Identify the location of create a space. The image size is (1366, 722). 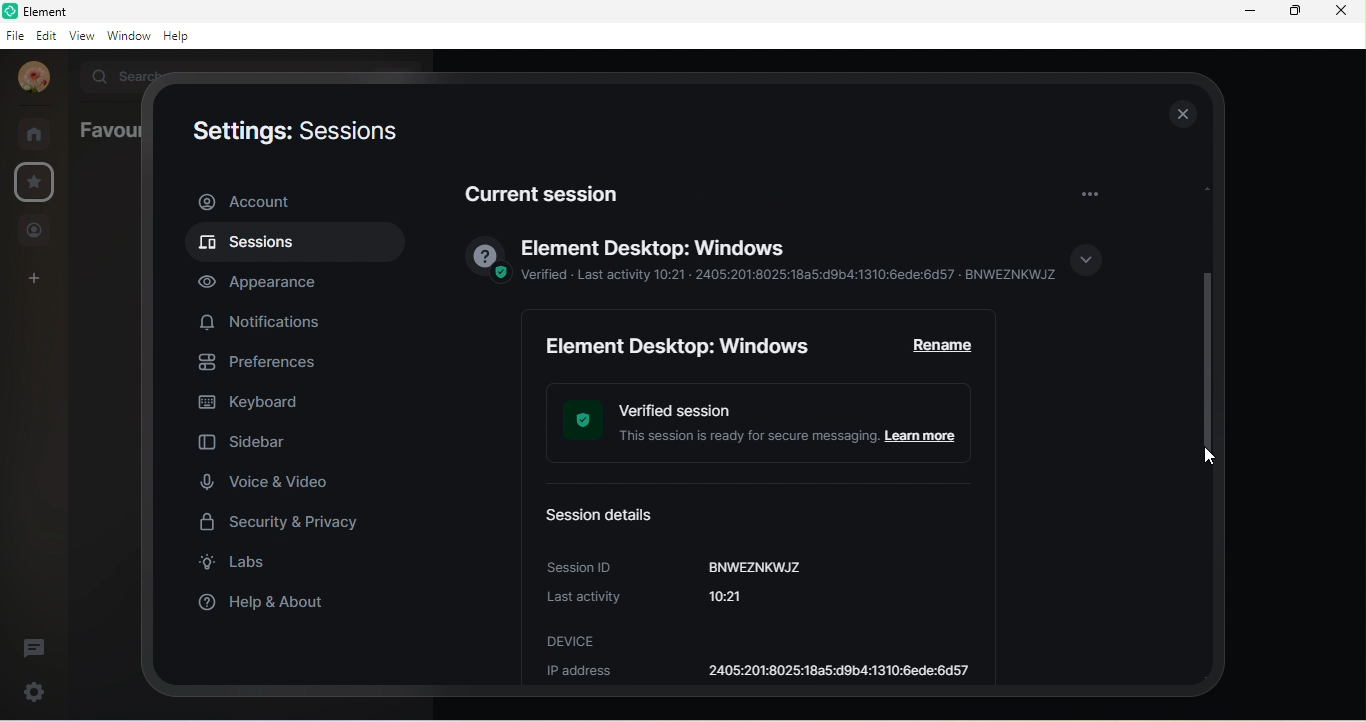
(38, 280).